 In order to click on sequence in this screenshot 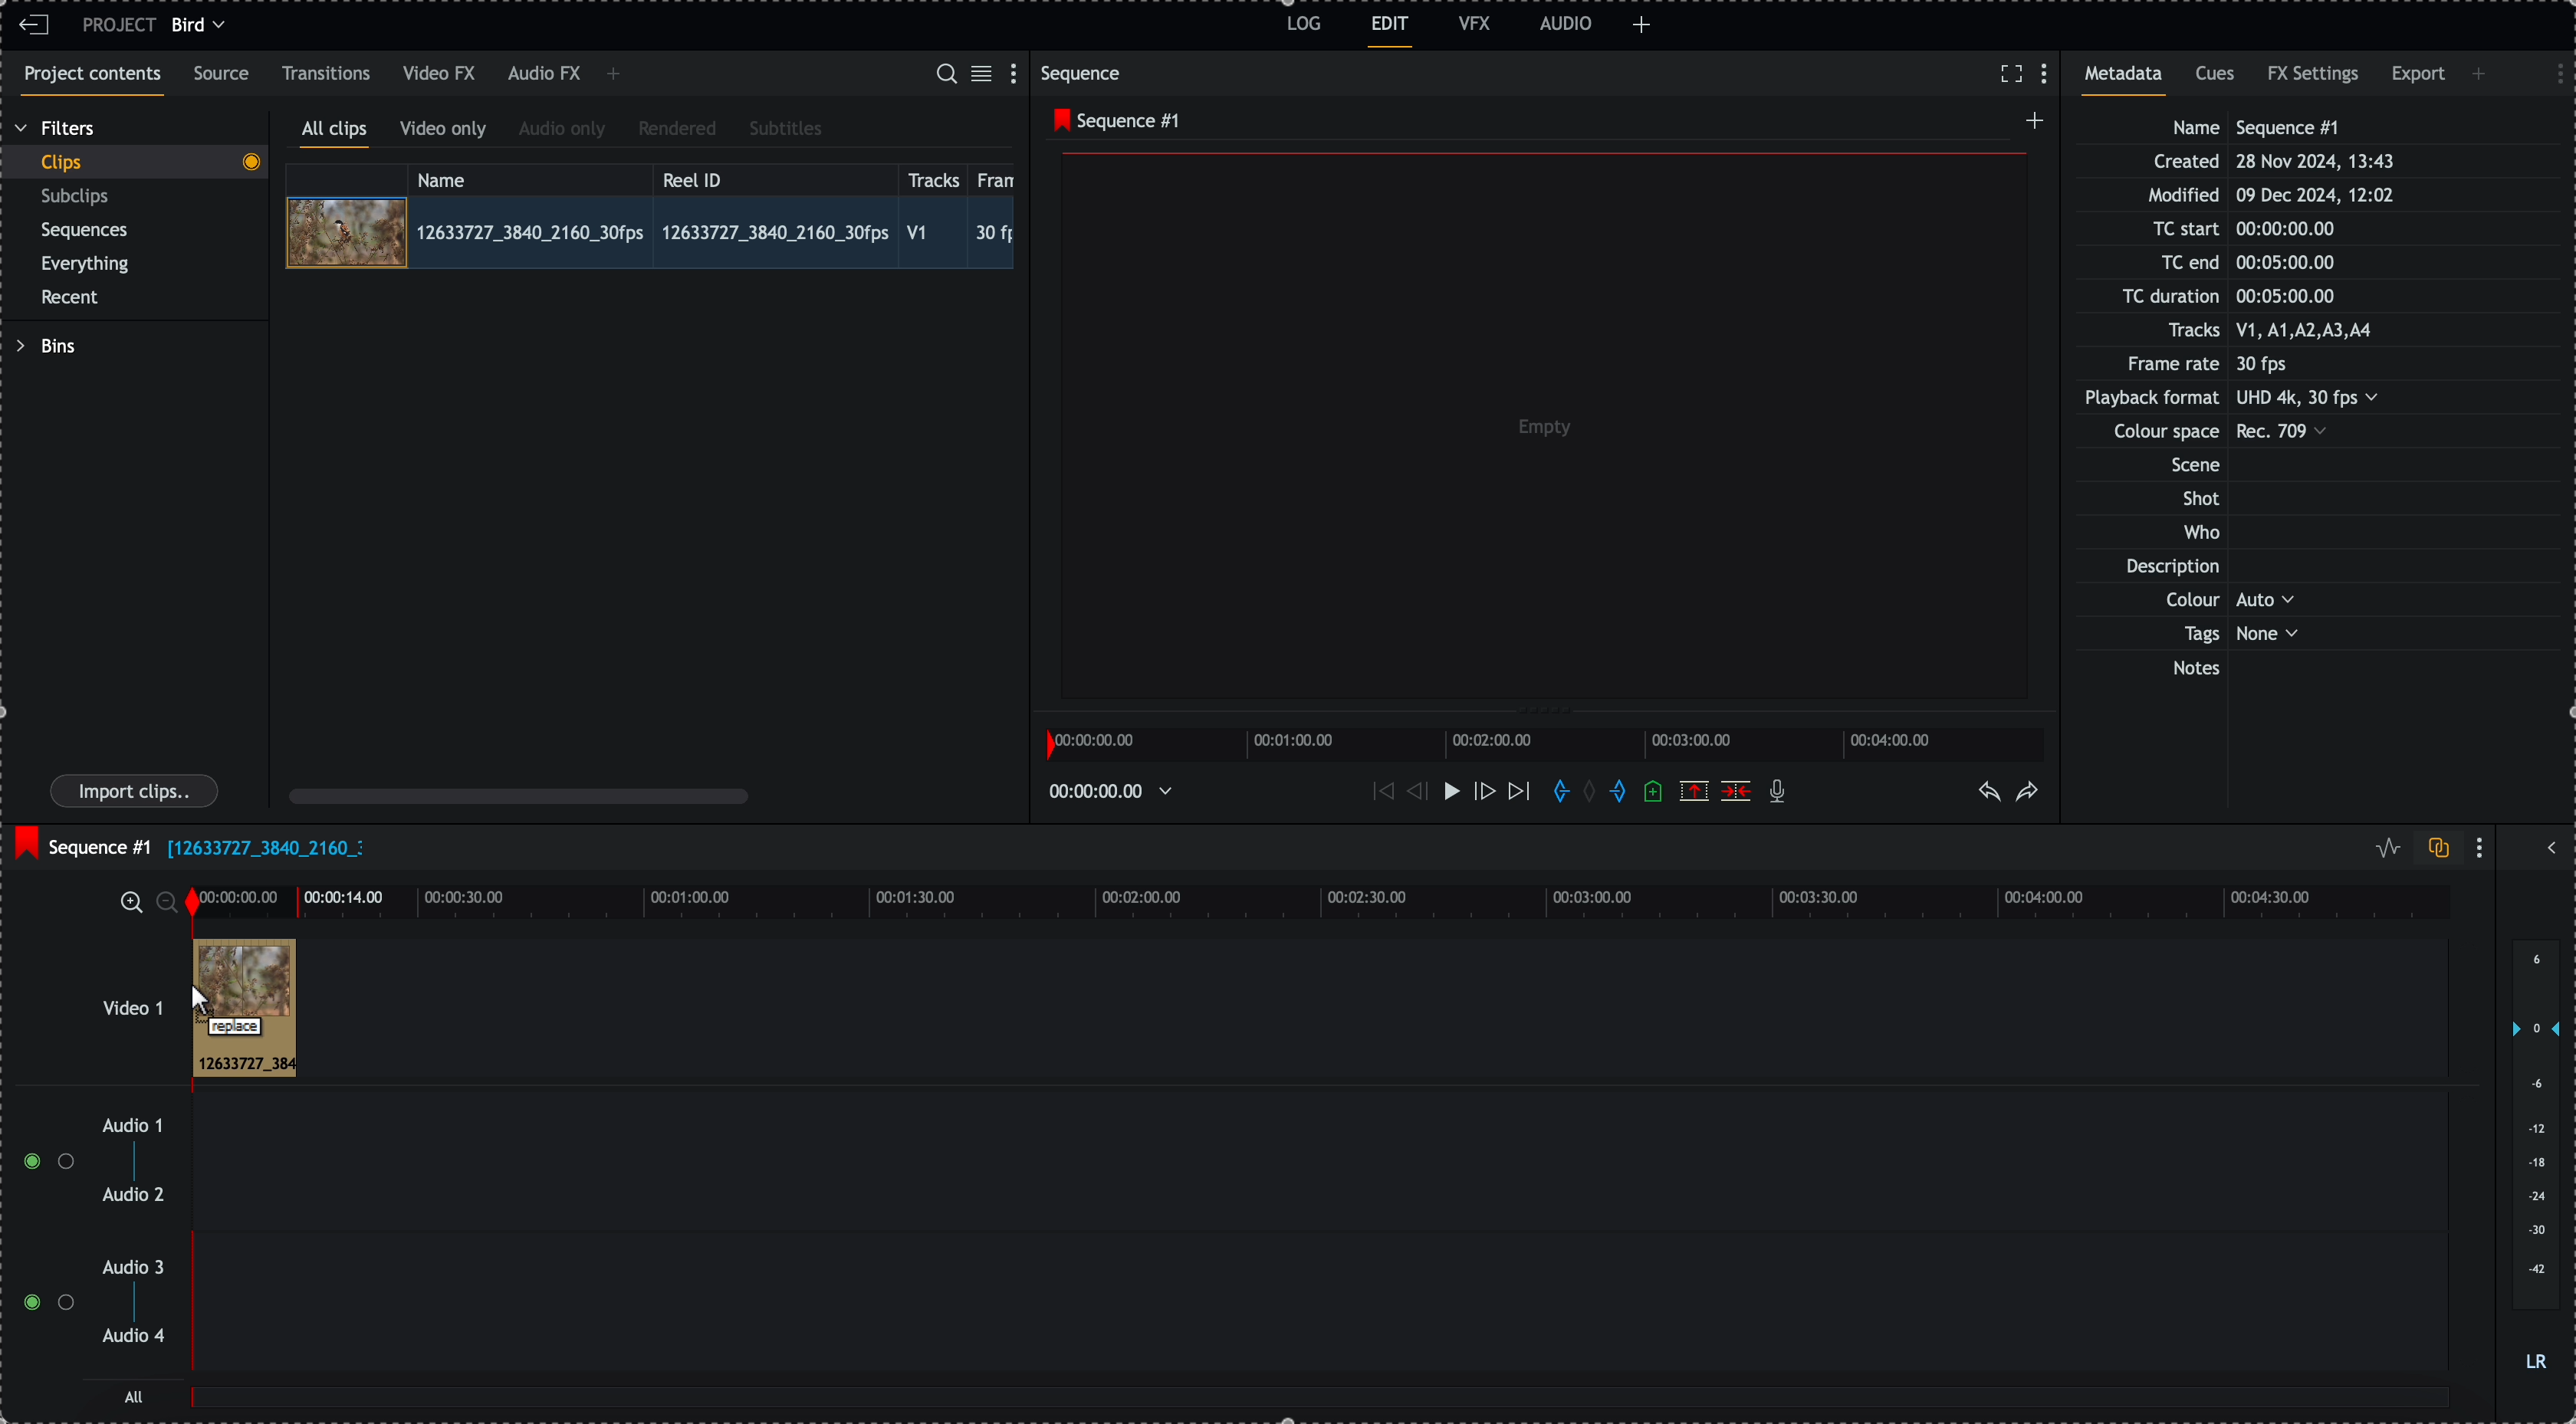, I will do `click(1085, 73)`.